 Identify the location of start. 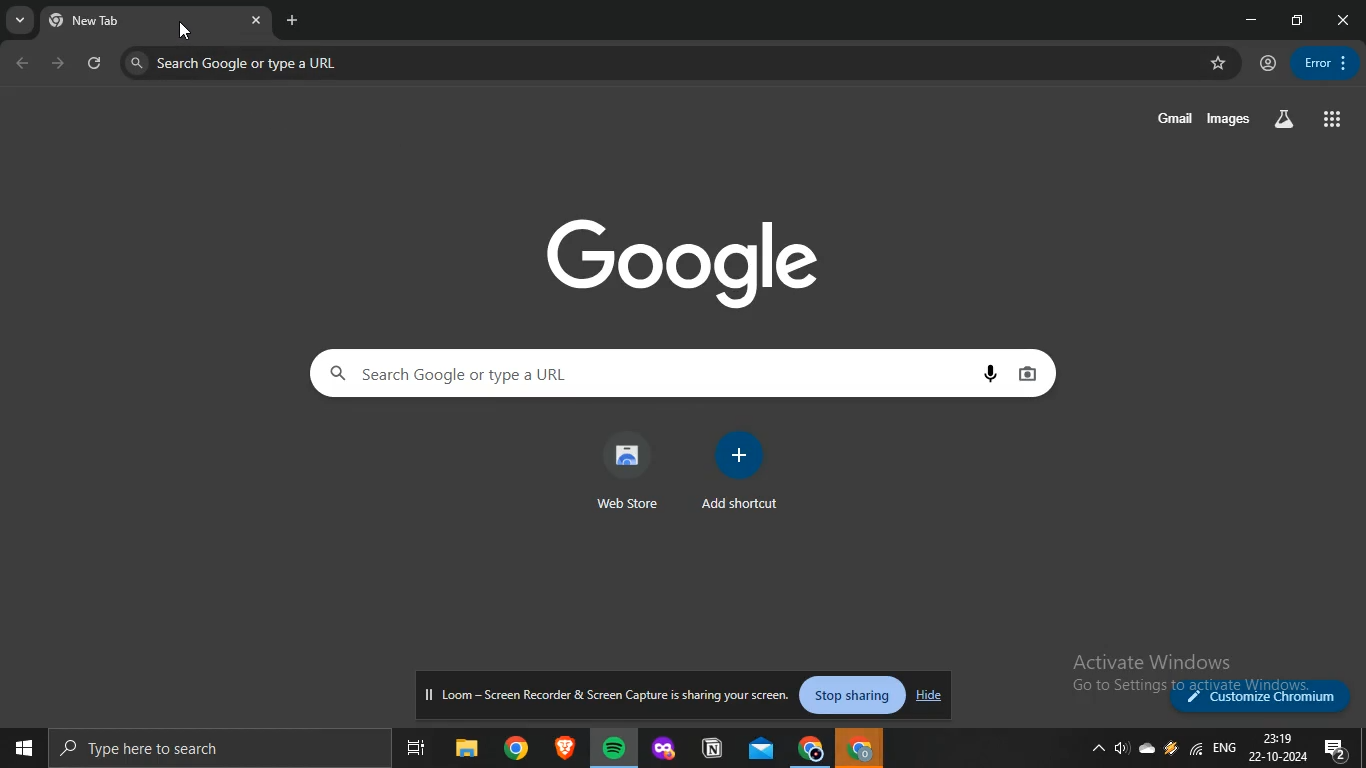
(21, 745).